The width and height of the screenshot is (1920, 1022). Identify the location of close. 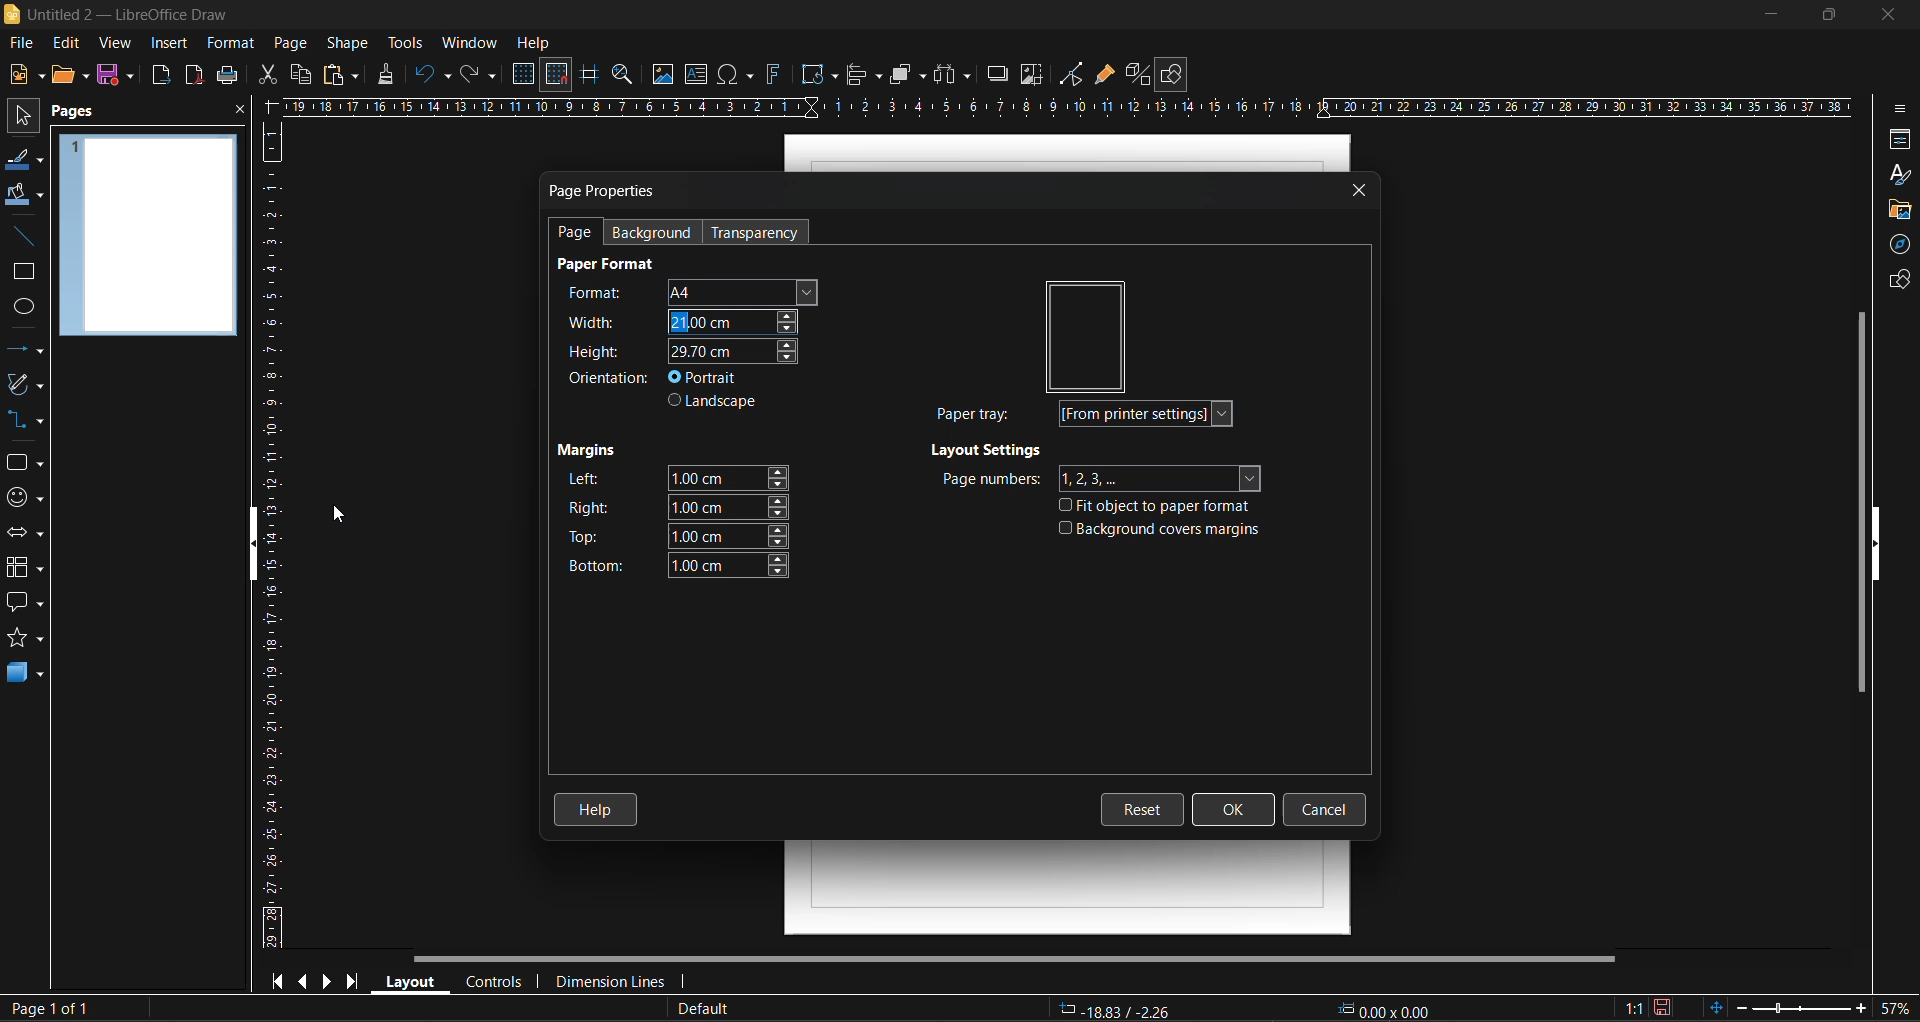
(1889, 16).